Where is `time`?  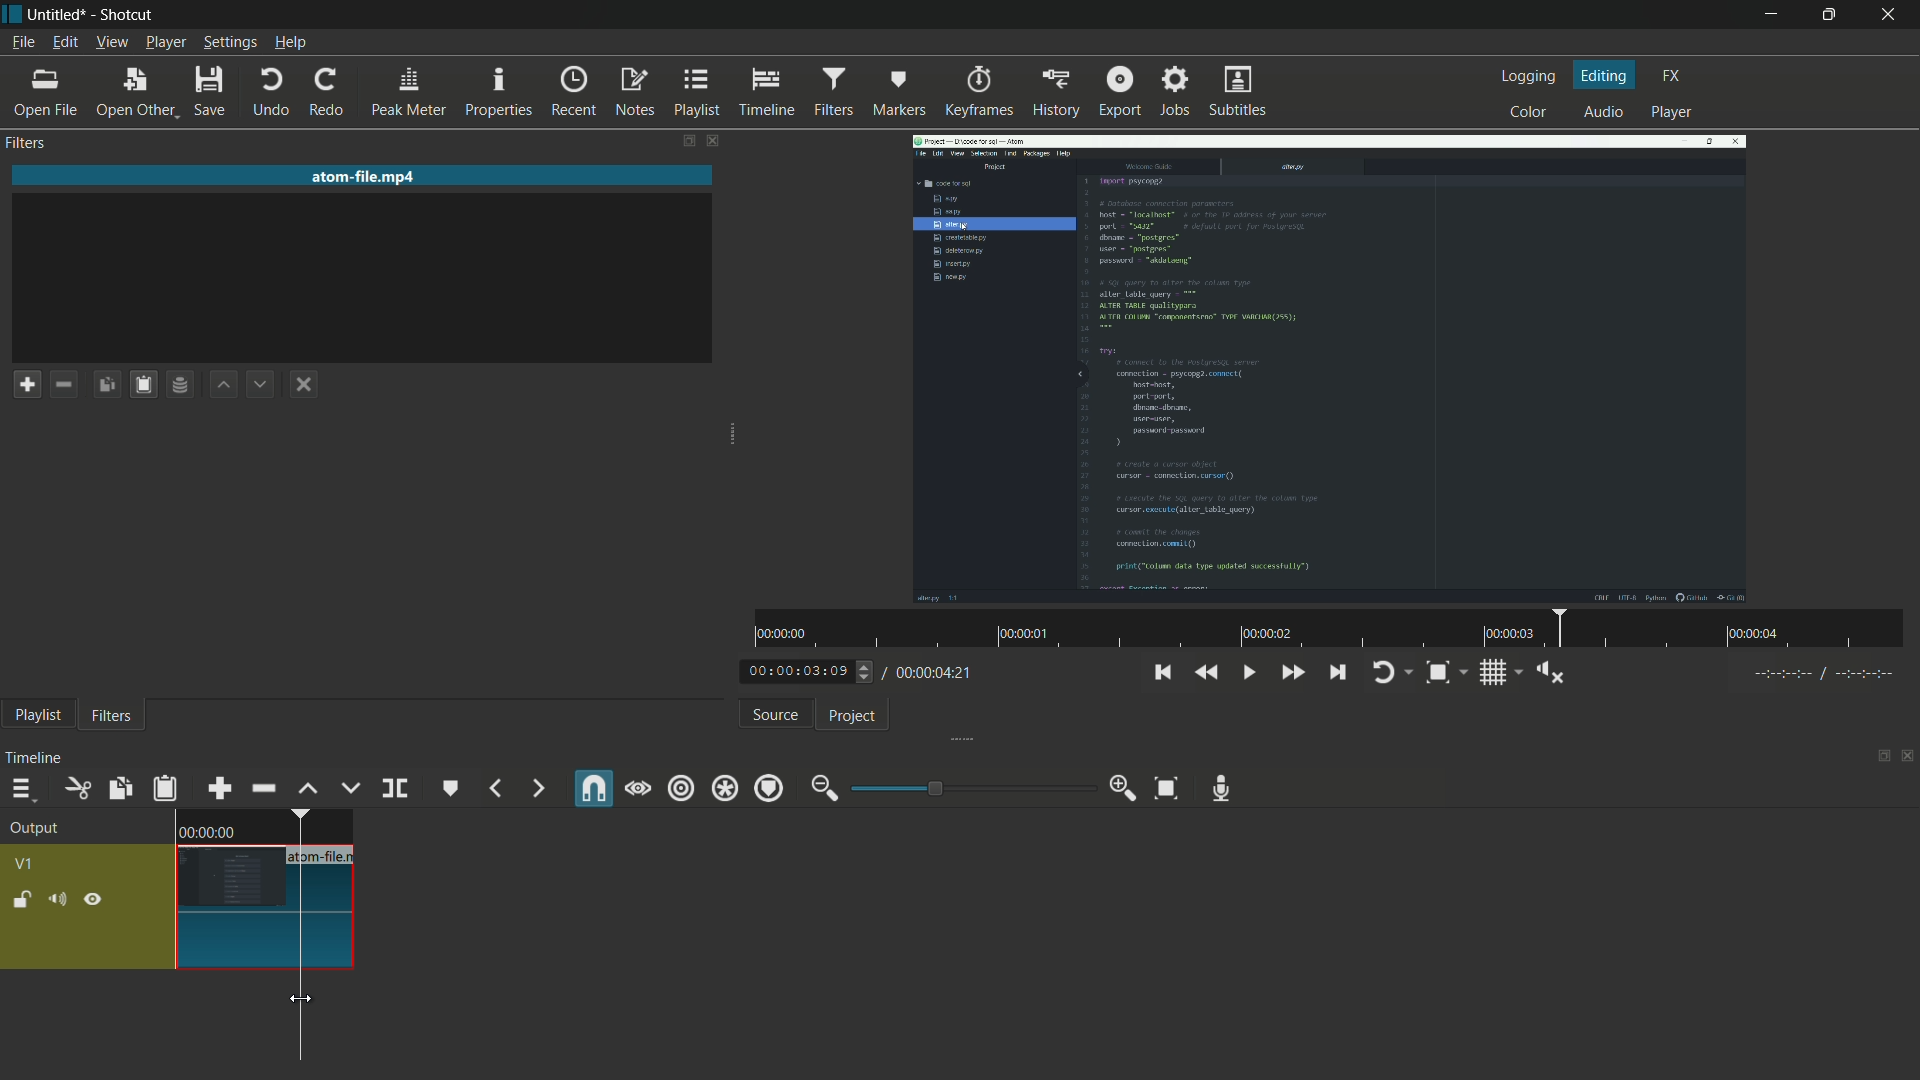 time is located at coordinates (1325, 630).